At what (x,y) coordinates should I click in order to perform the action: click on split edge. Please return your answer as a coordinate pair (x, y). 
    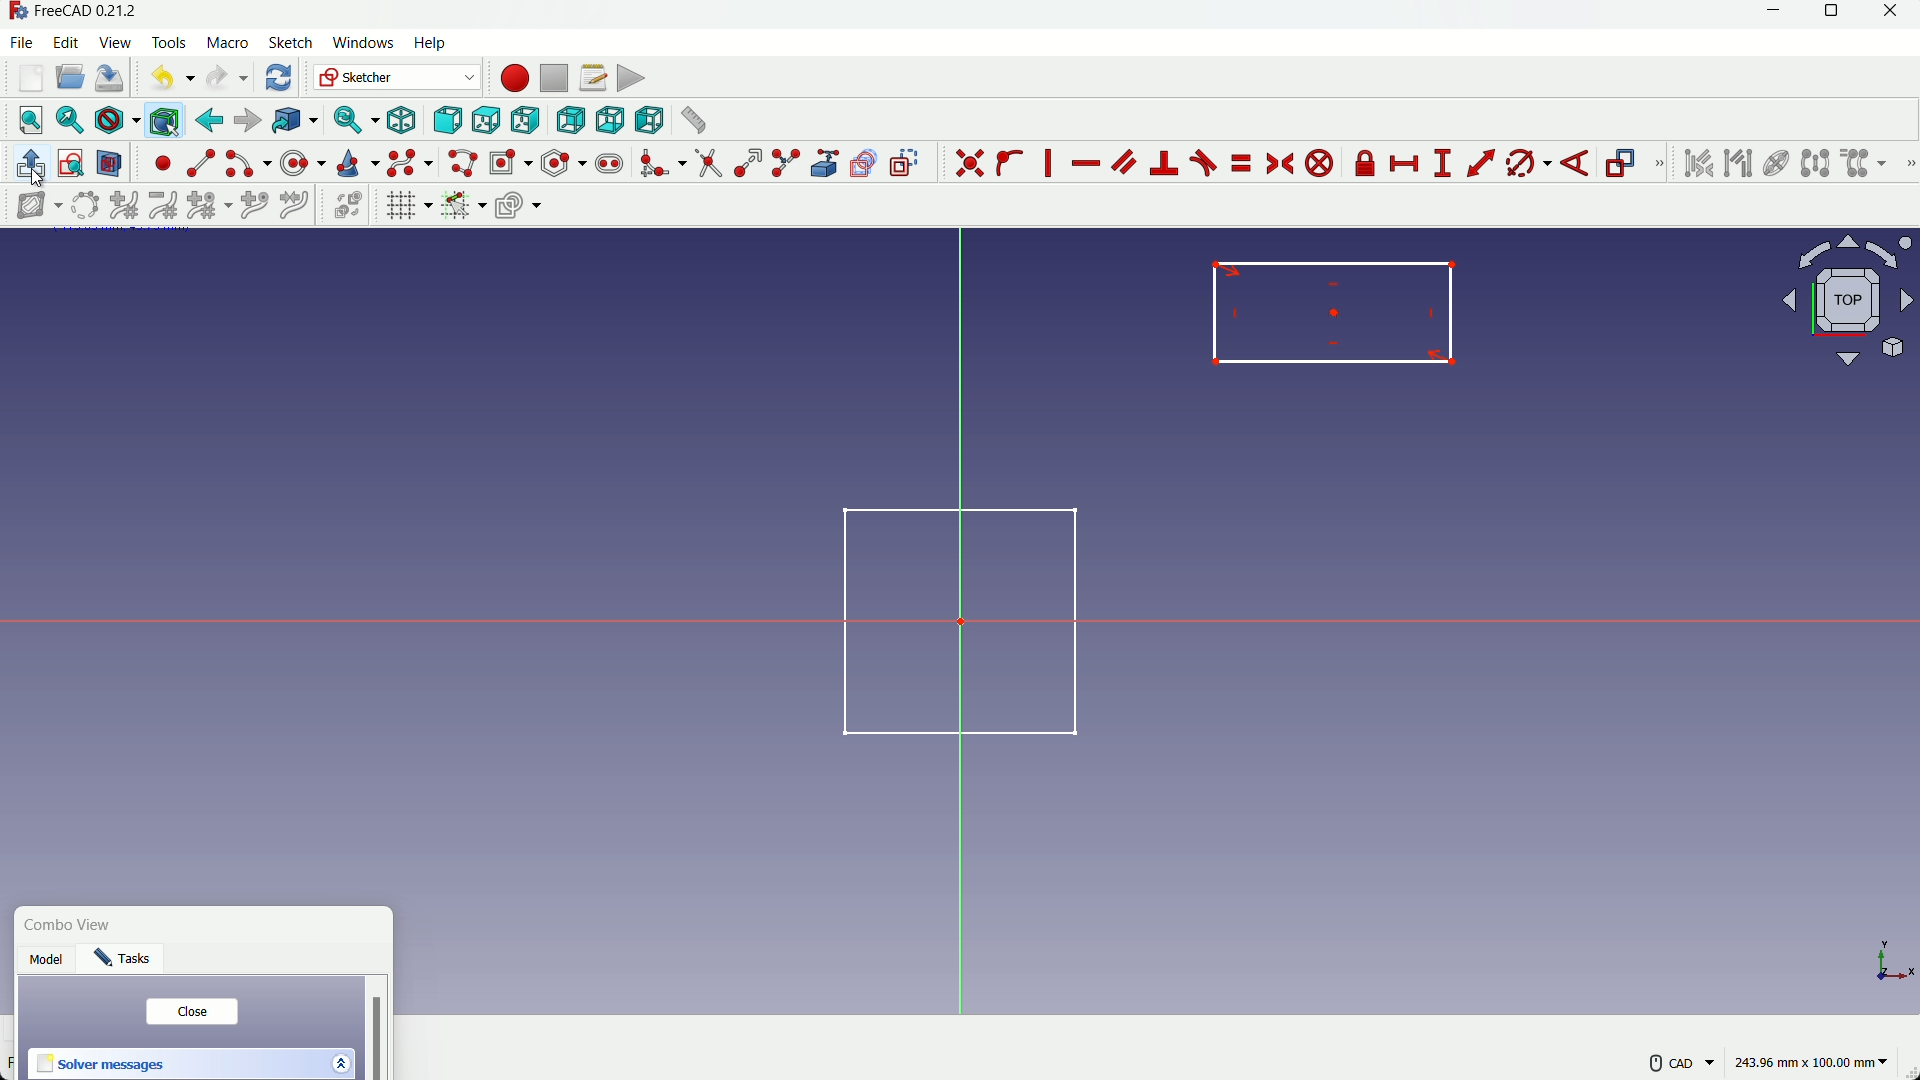
    Looking at the image, I should click on (788, 164).